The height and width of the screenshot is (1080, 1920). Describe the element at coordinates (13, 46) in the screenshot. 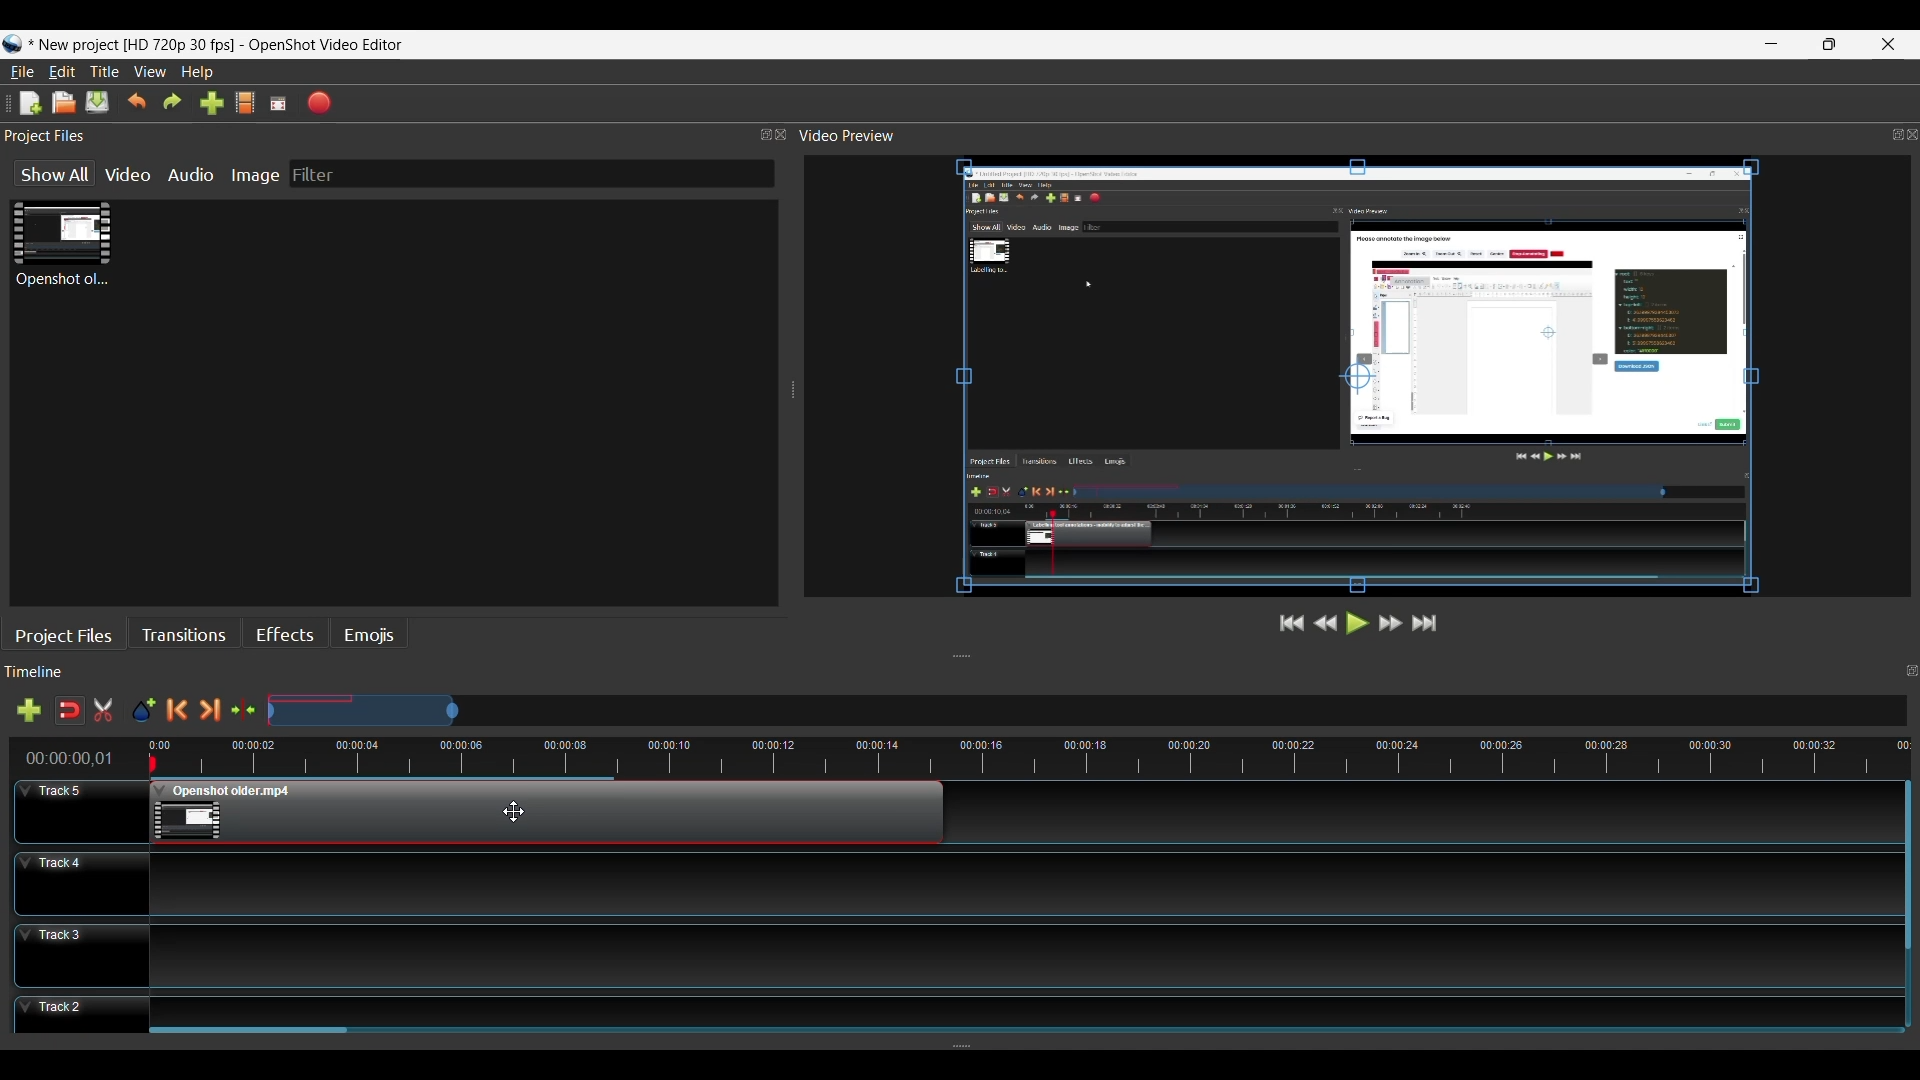

I see `Openshot Desktop icon` at that location.